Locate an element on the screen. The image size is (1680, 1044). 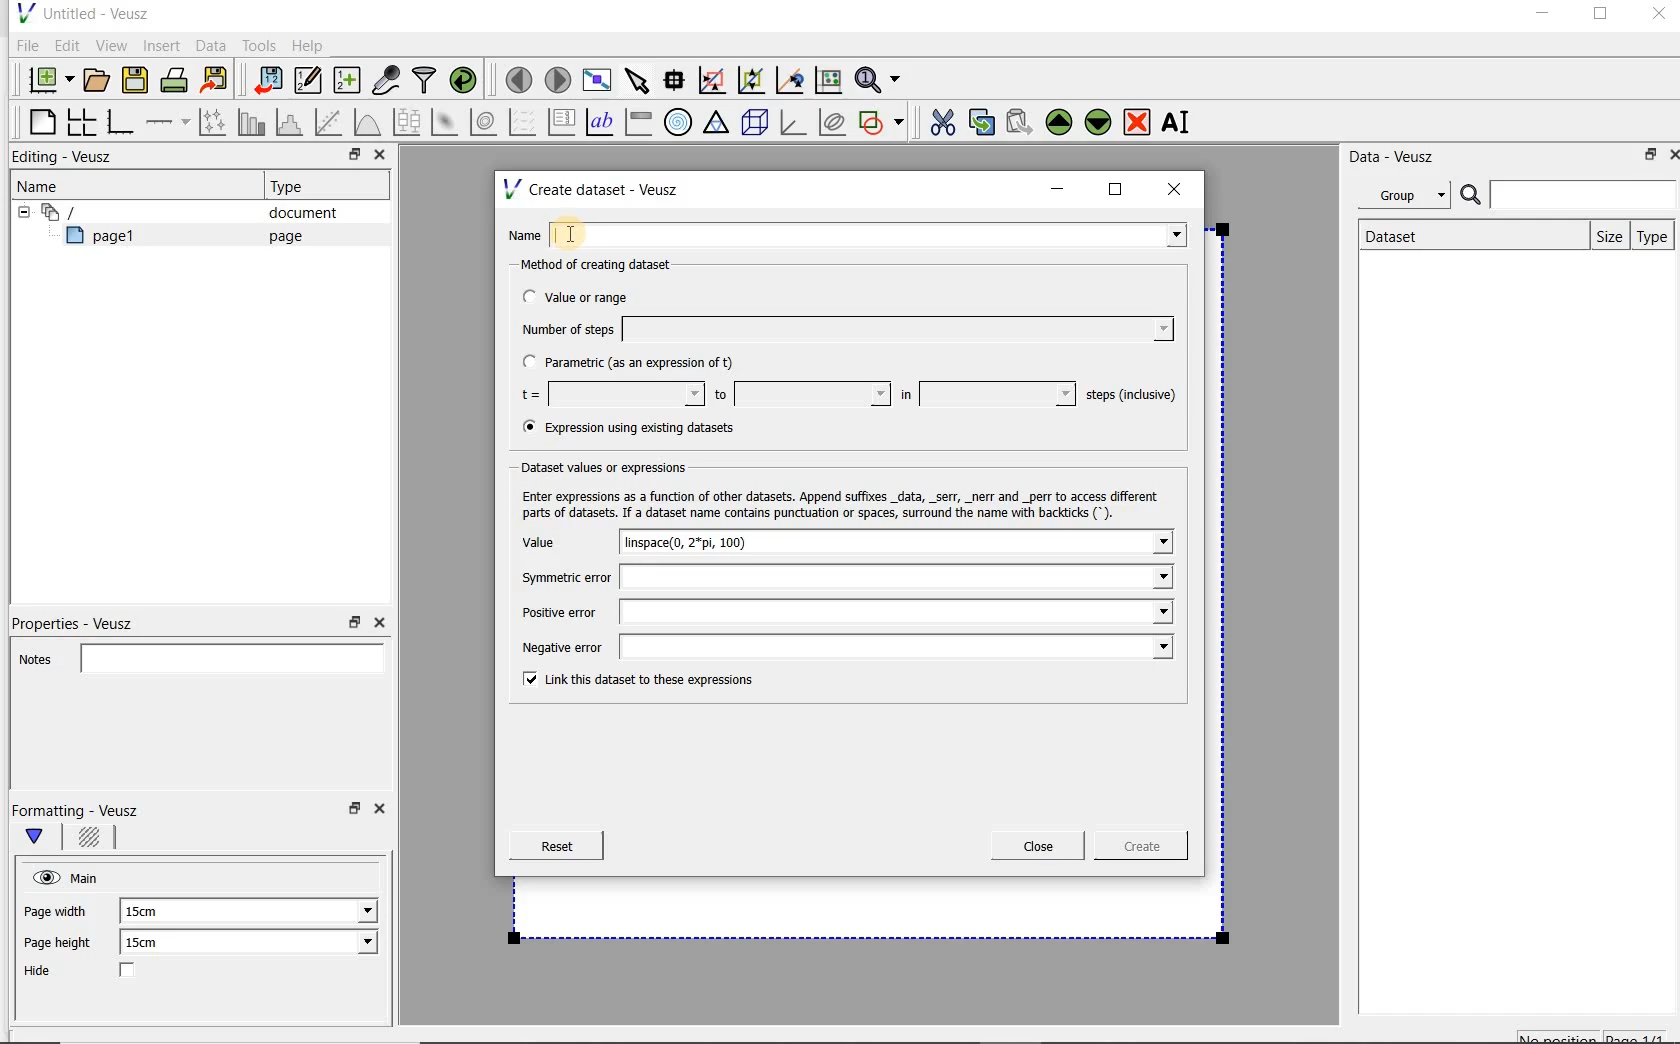
restore down is located at coordinates (349, 157).